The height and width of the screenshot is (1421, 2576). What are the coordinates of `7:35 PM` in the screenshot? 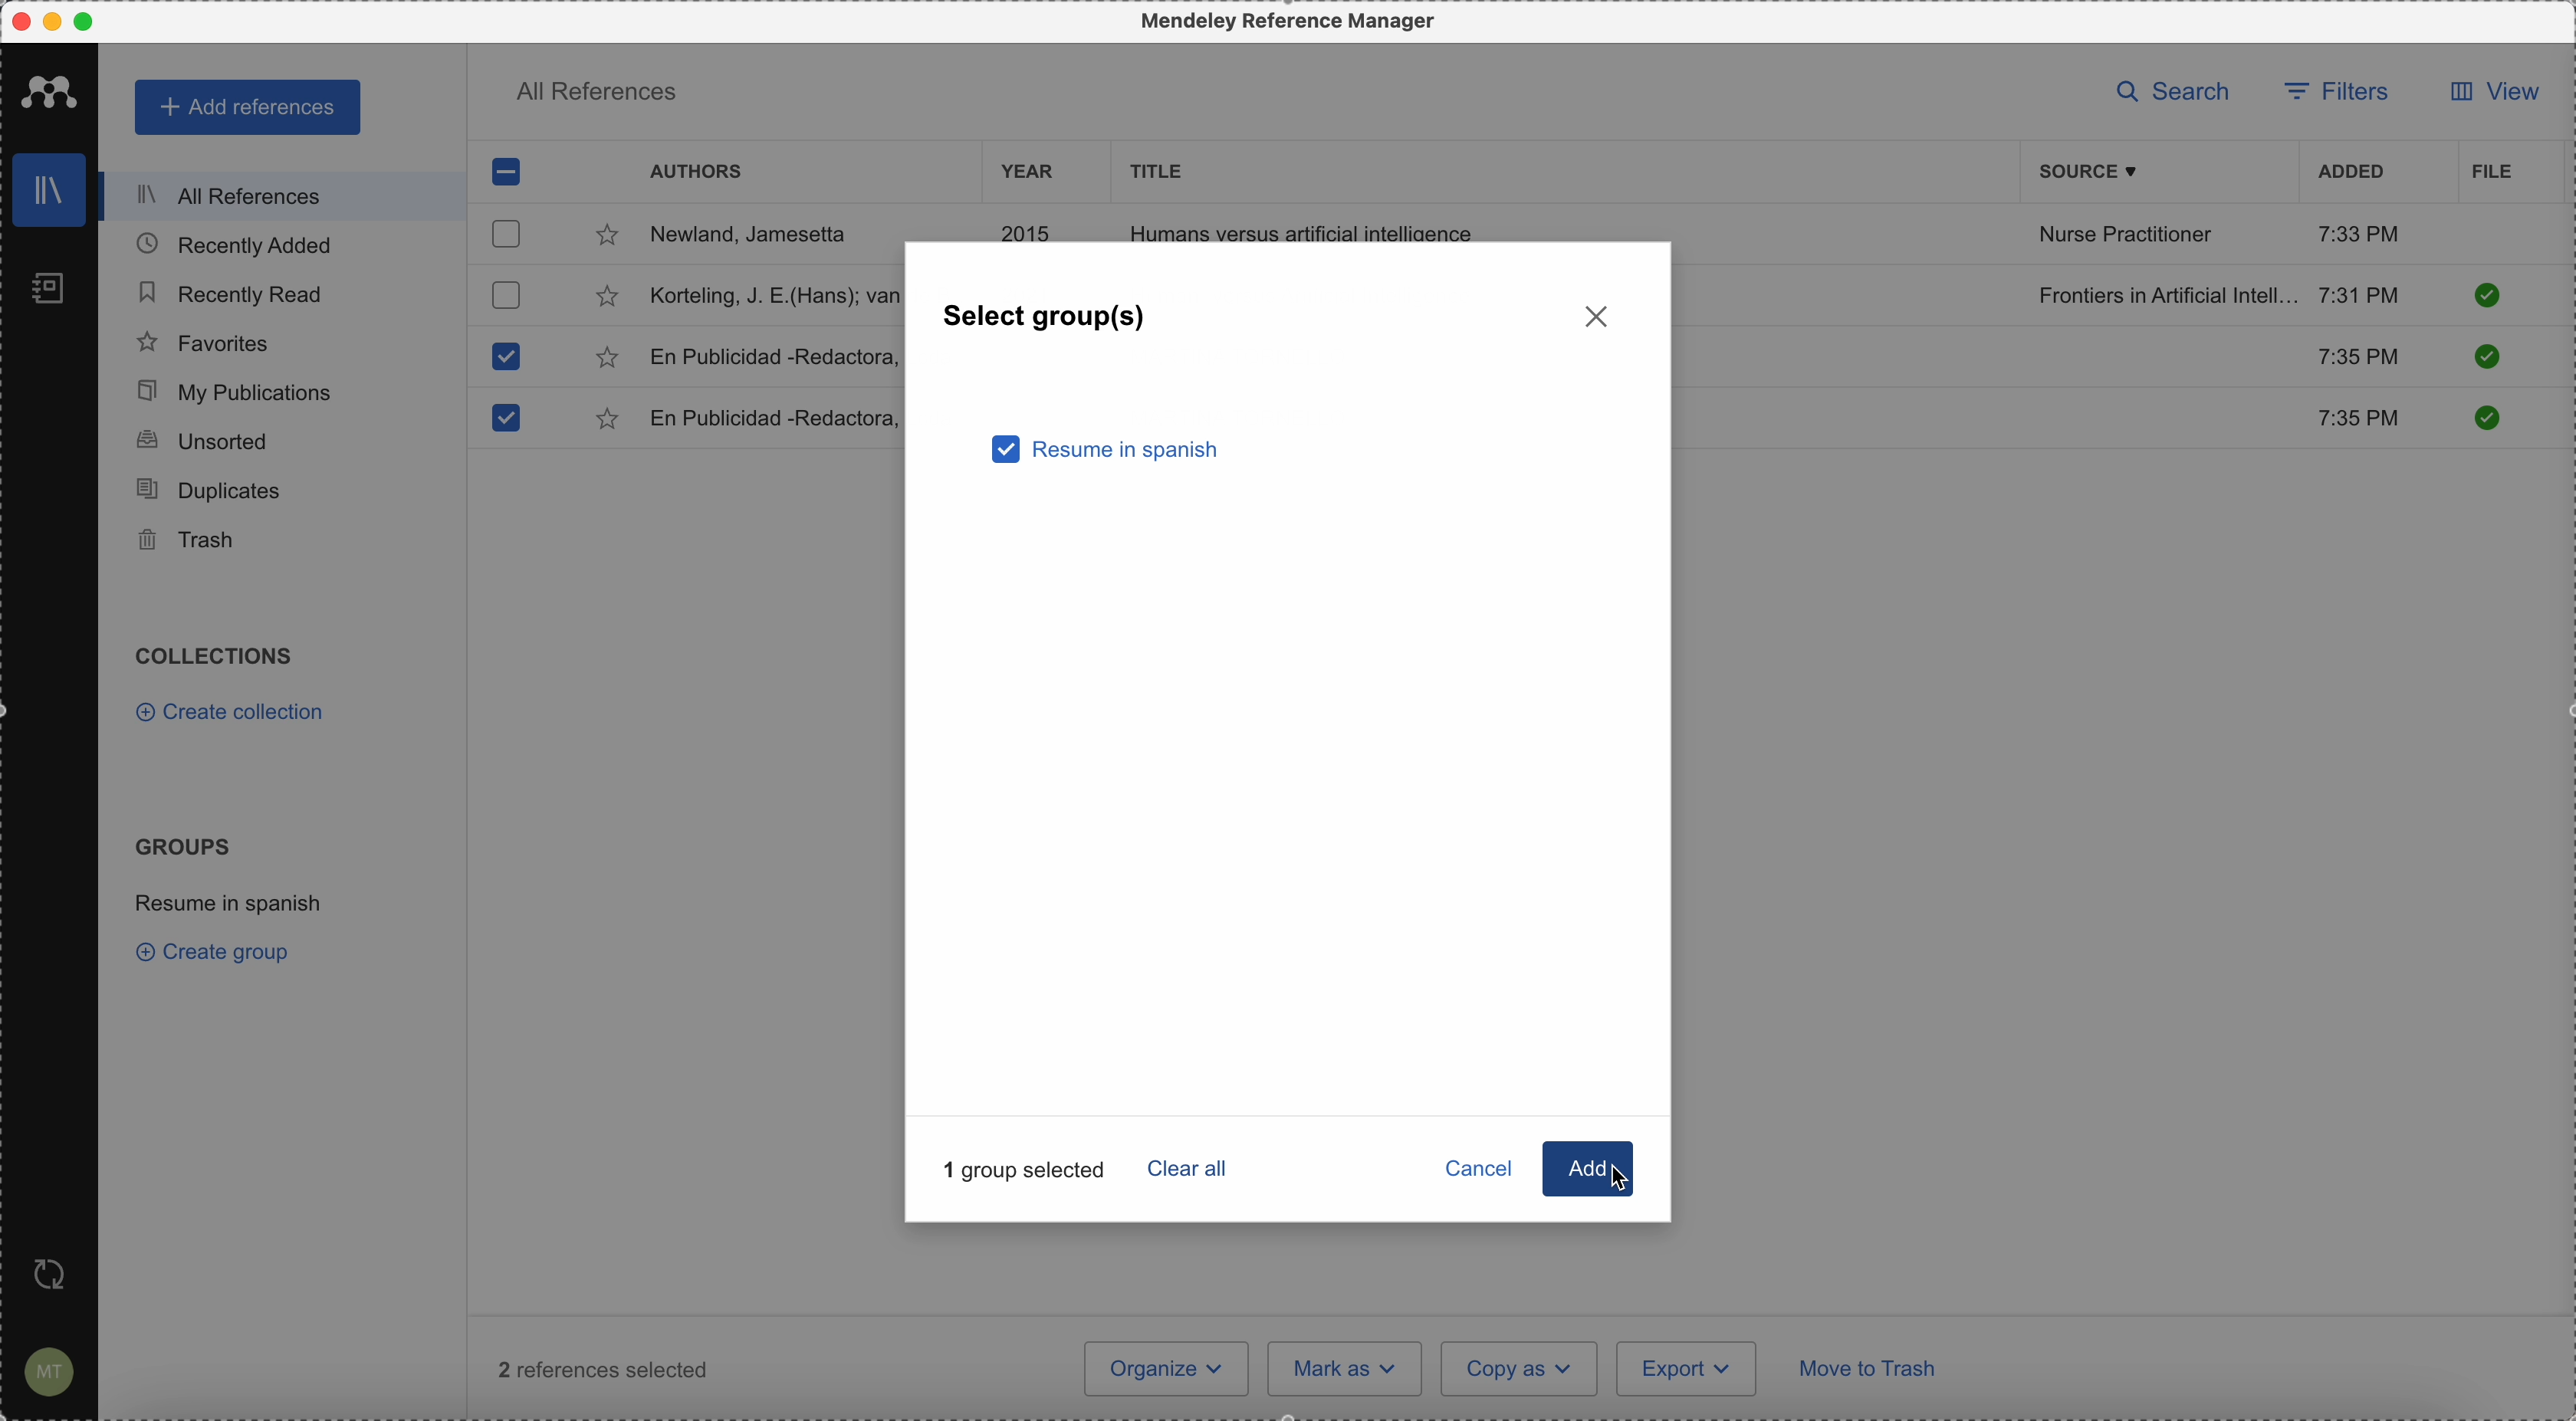 It's located at (2356, 354).